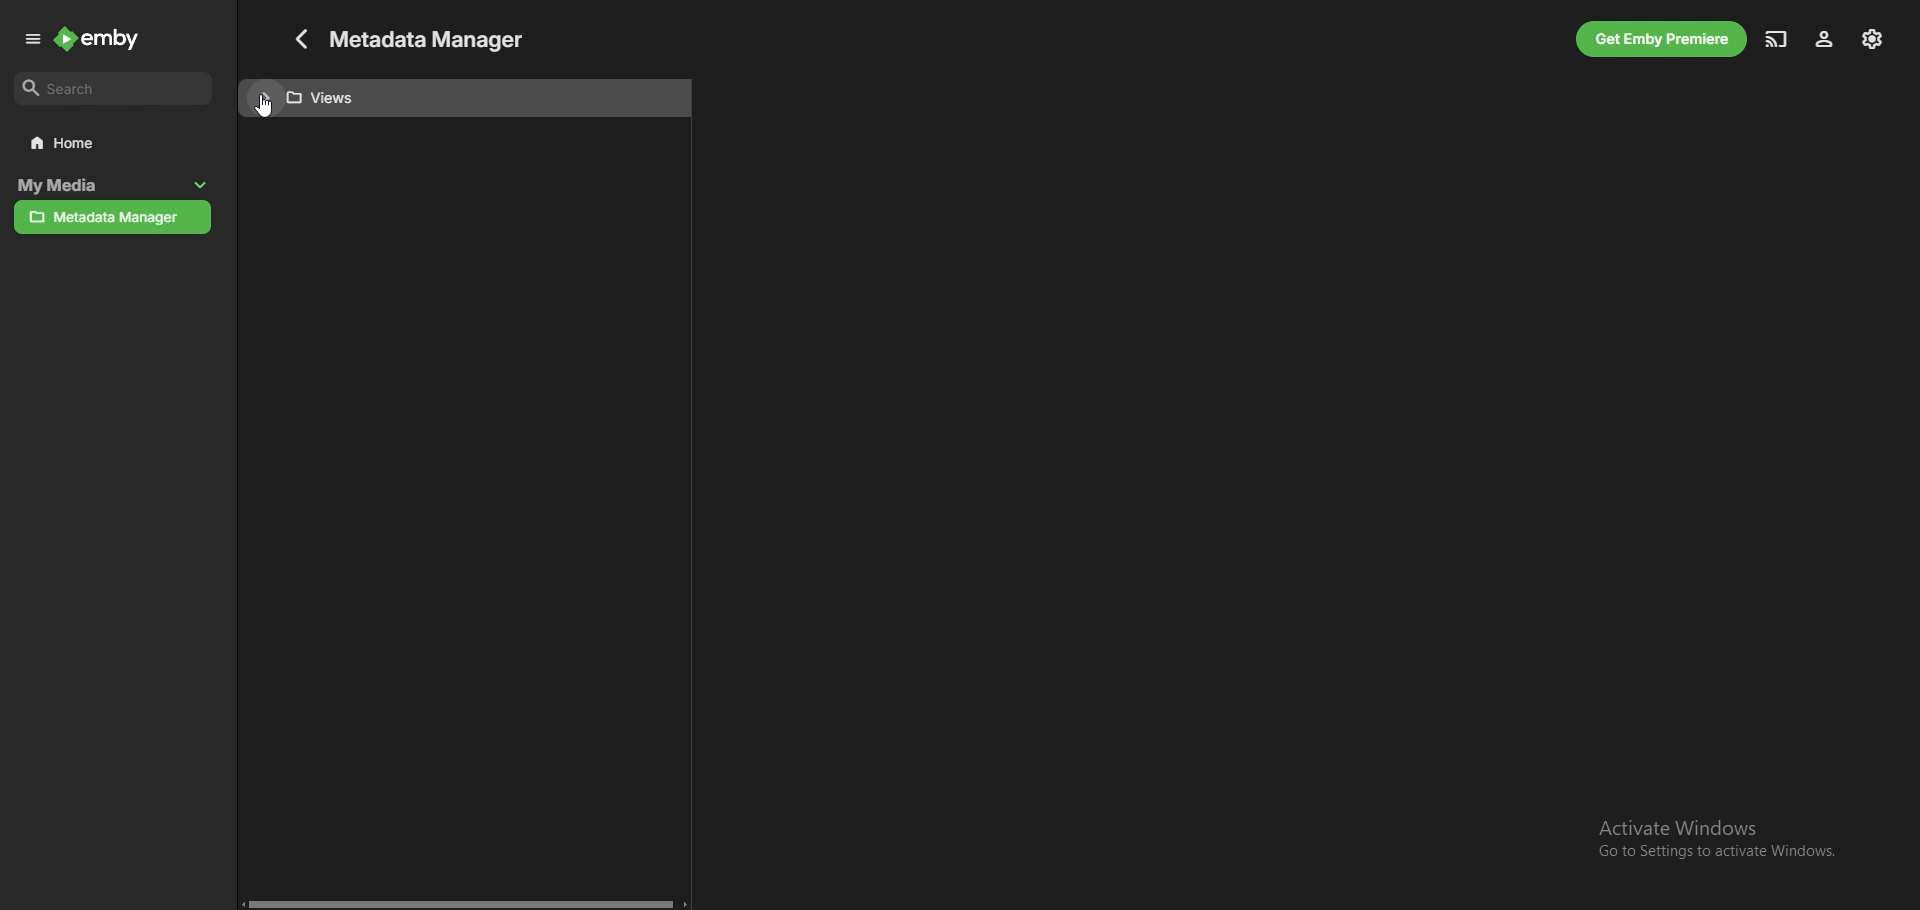 Image resolution: width=1920 pixels, height=910 pixels. I want to click on home, so click(114, 143).